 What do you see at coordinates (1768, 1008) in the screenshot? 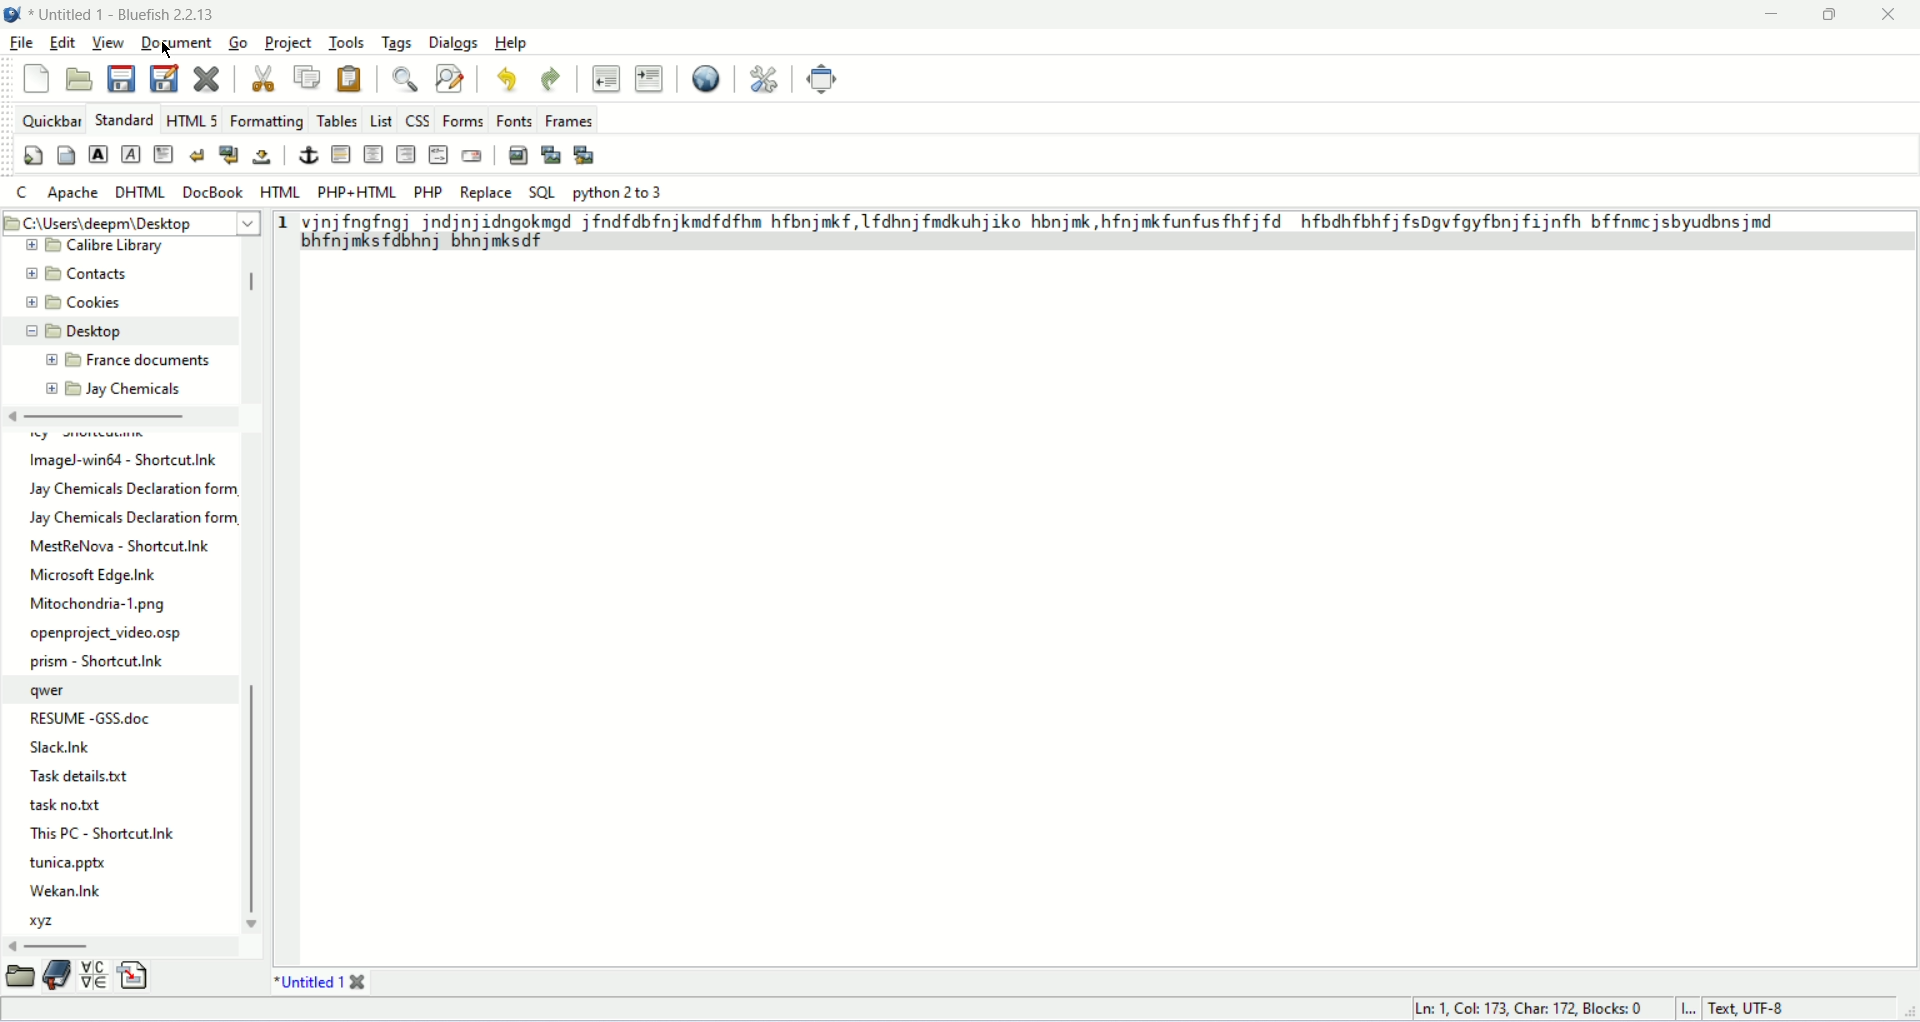
I see `text, UTF-8` at bounding box center [1768, 1008].